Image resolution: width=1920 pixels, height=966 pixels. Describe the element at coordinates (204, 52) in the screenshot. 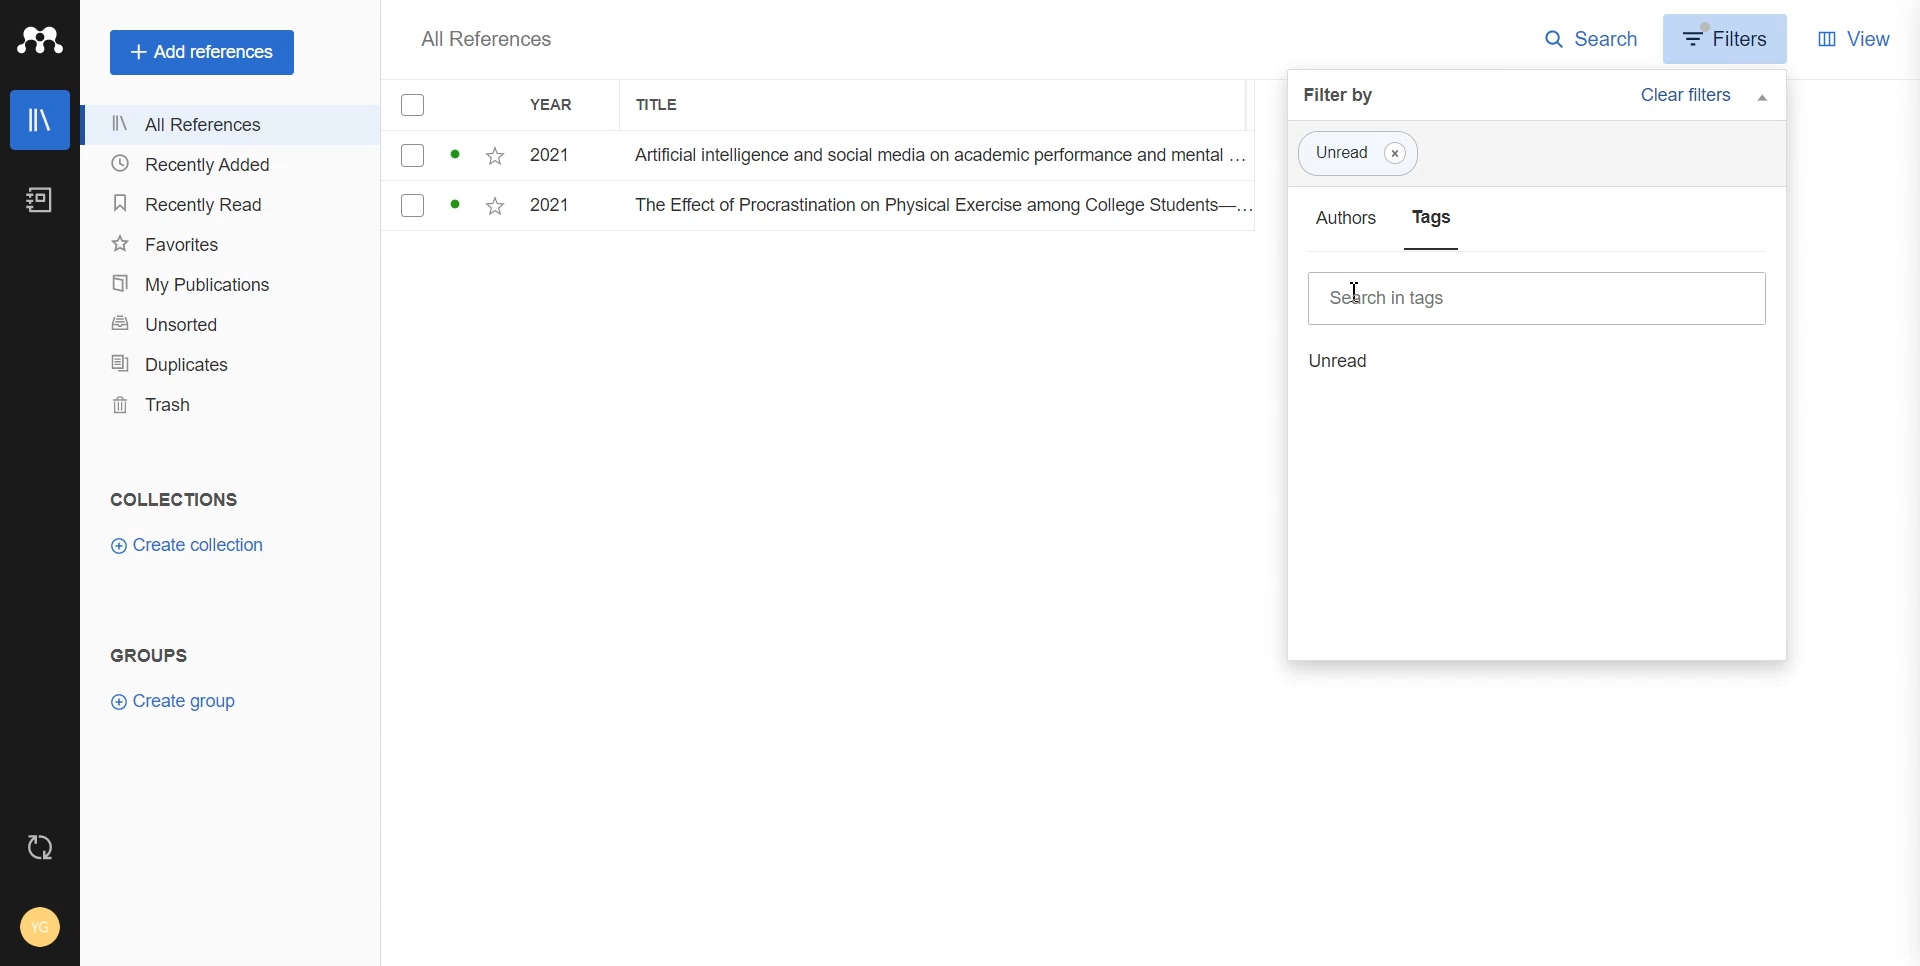

I see `Add references` at that location.